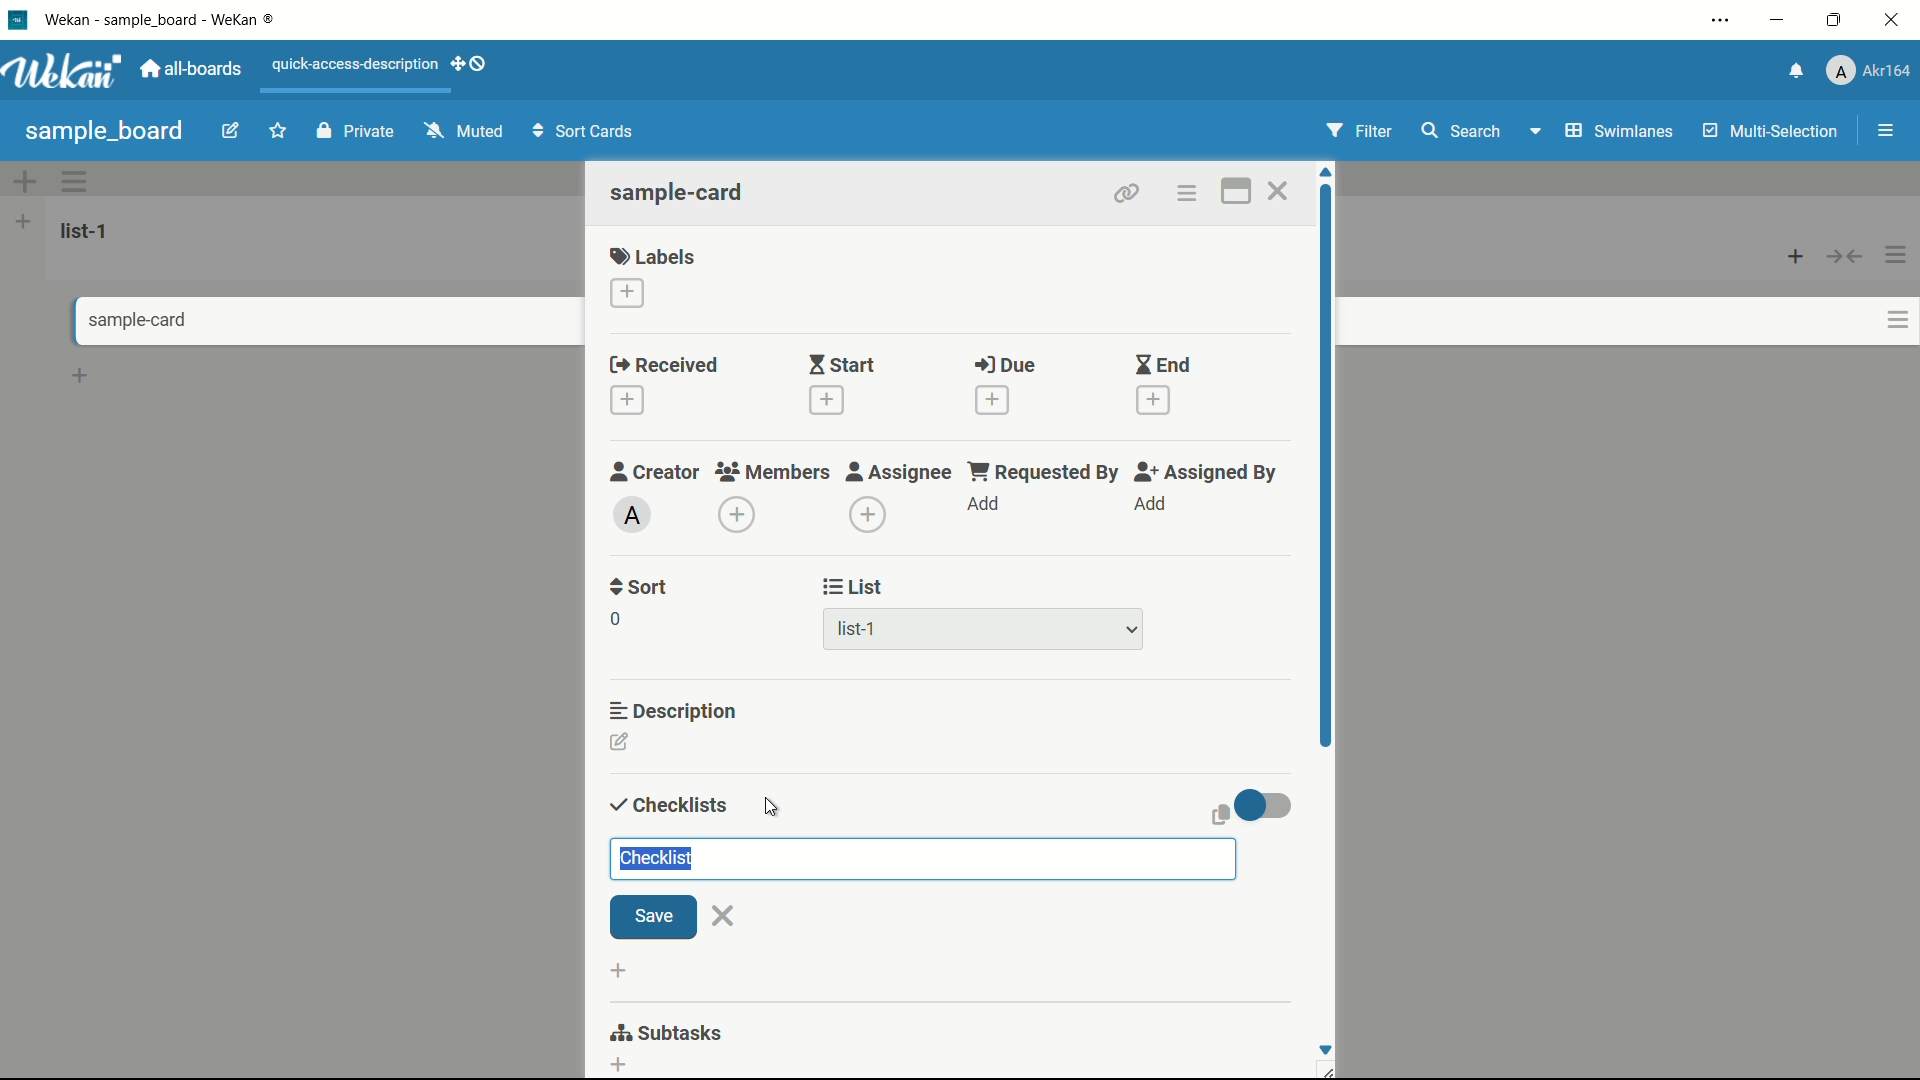 The image size is (1920, 1080). What do you see at coordinates (655, 471) in the screenshot?
I see `creator` at bounding box center [655, 471].